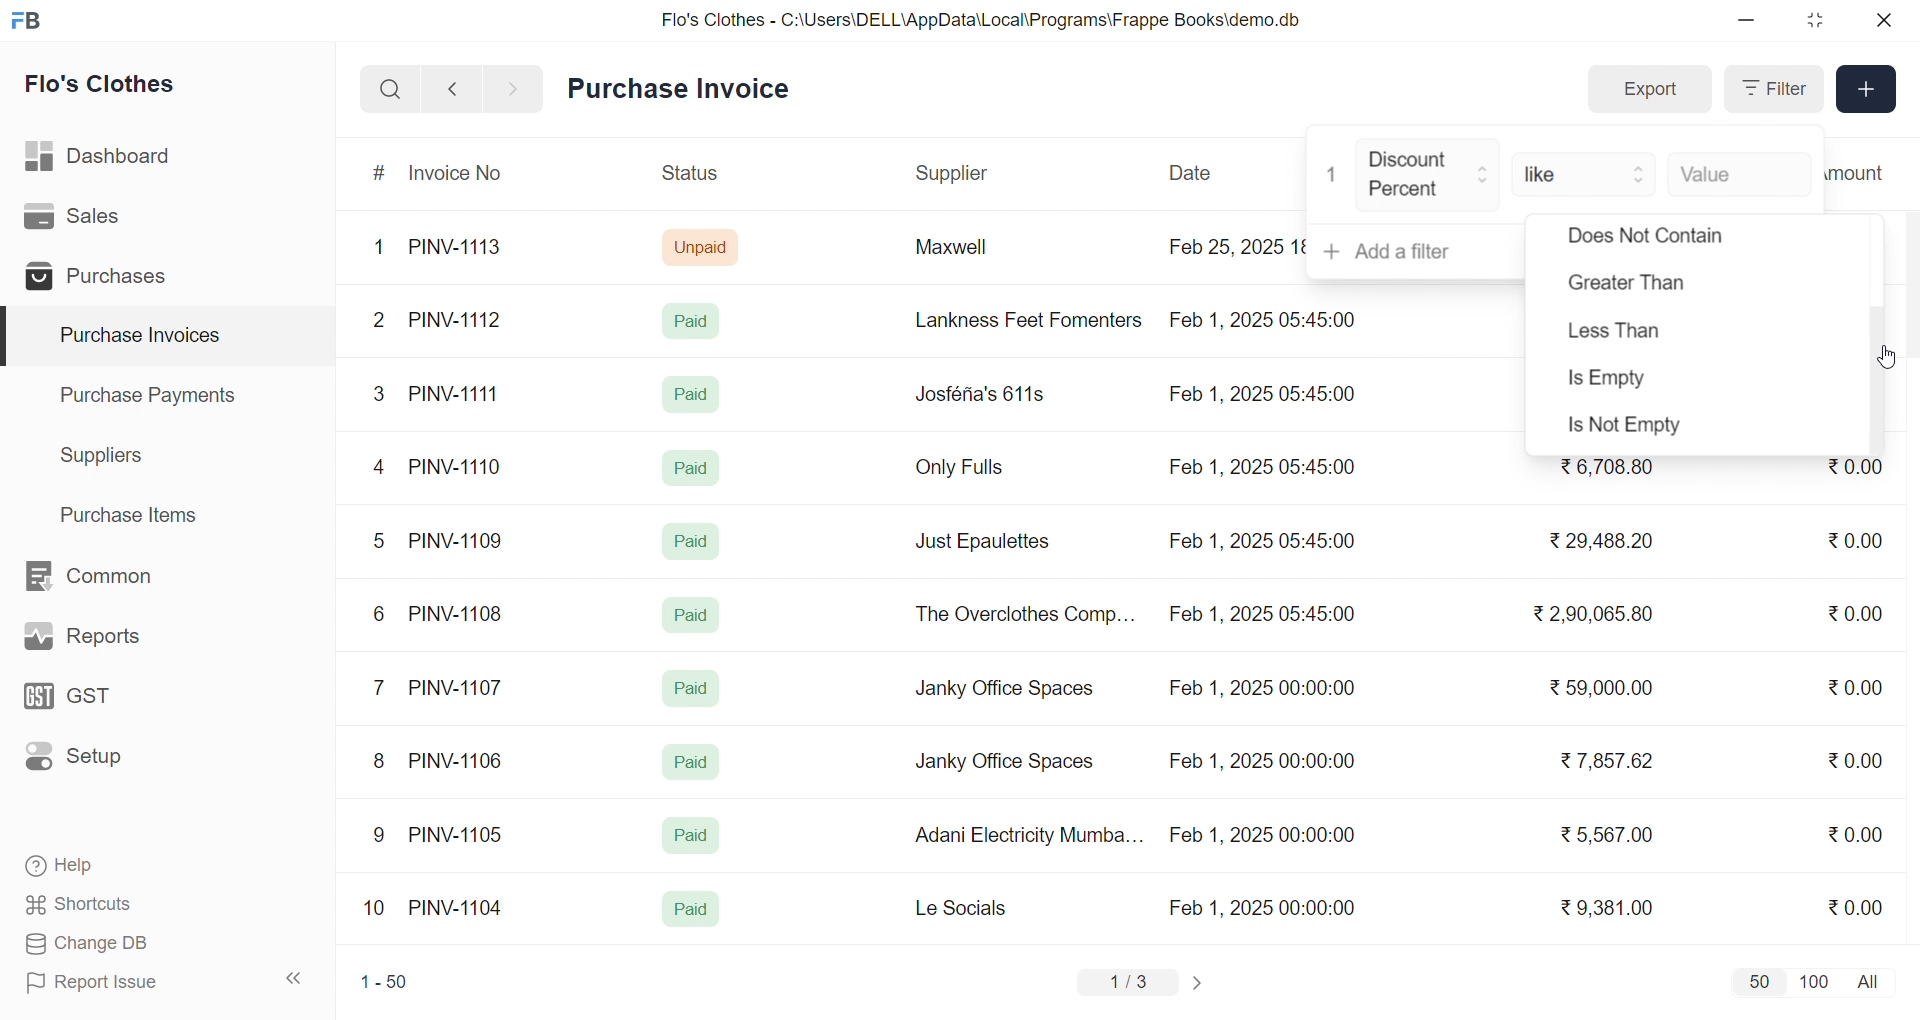  I want to click on ₹0.00, so click(1844, 541).